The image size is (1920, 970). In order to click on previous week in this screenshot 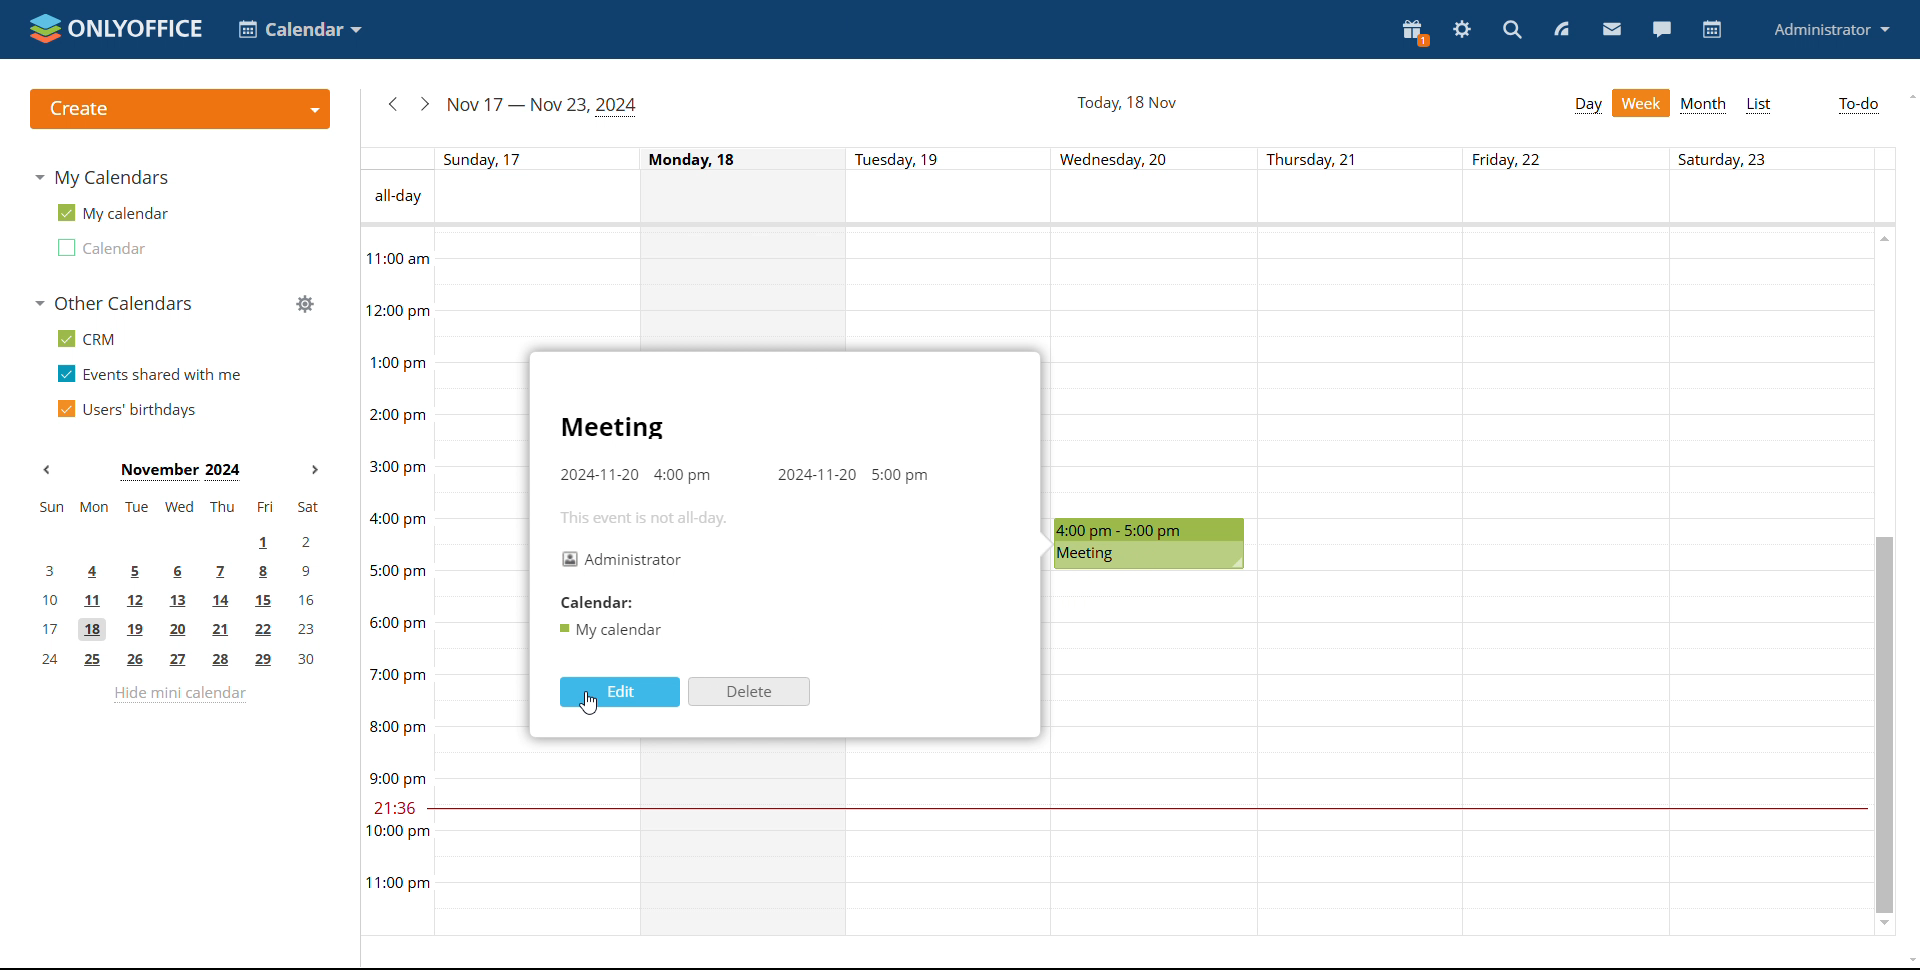, I will do `click(394, 104)`.